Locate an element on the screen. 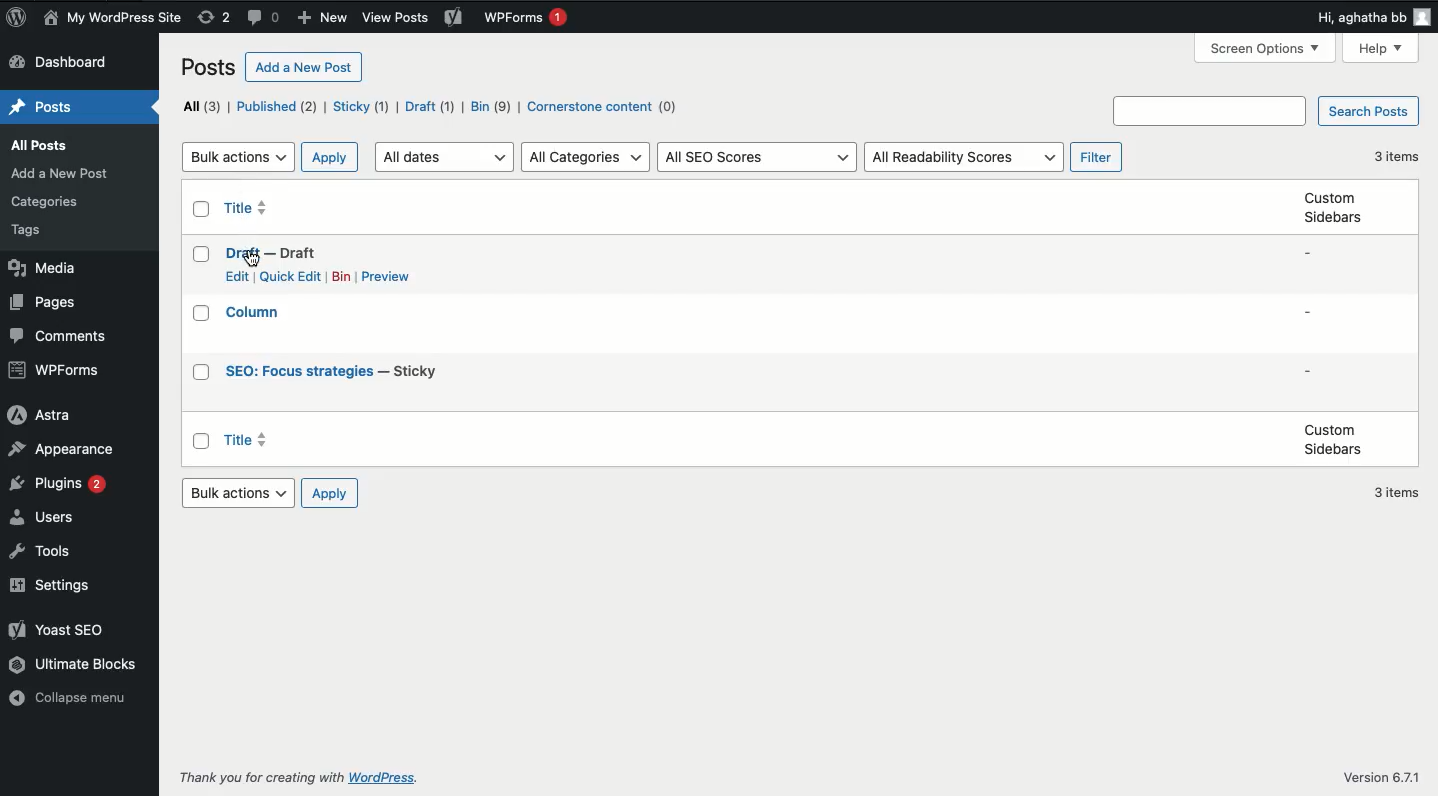 The height and width of the screenshot is (796, 1438). Settings is located at coordinates (50, 587).